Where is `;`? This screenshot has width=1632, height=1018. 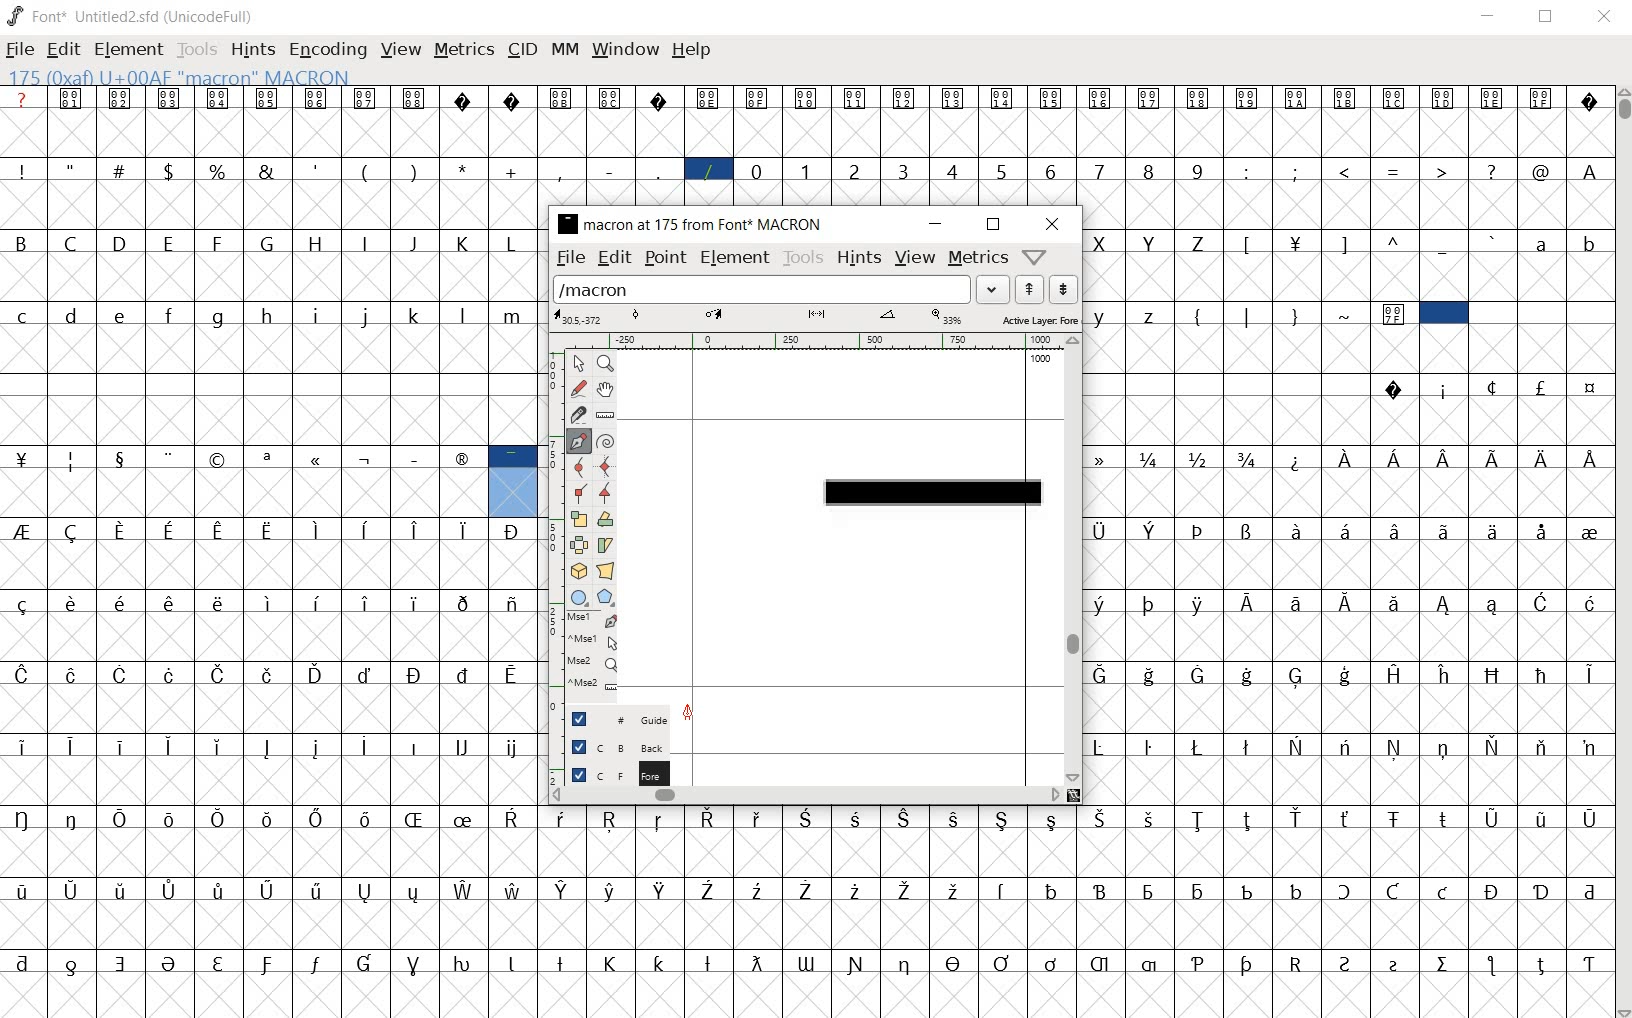 ; is located at coordinates (1297, 171).